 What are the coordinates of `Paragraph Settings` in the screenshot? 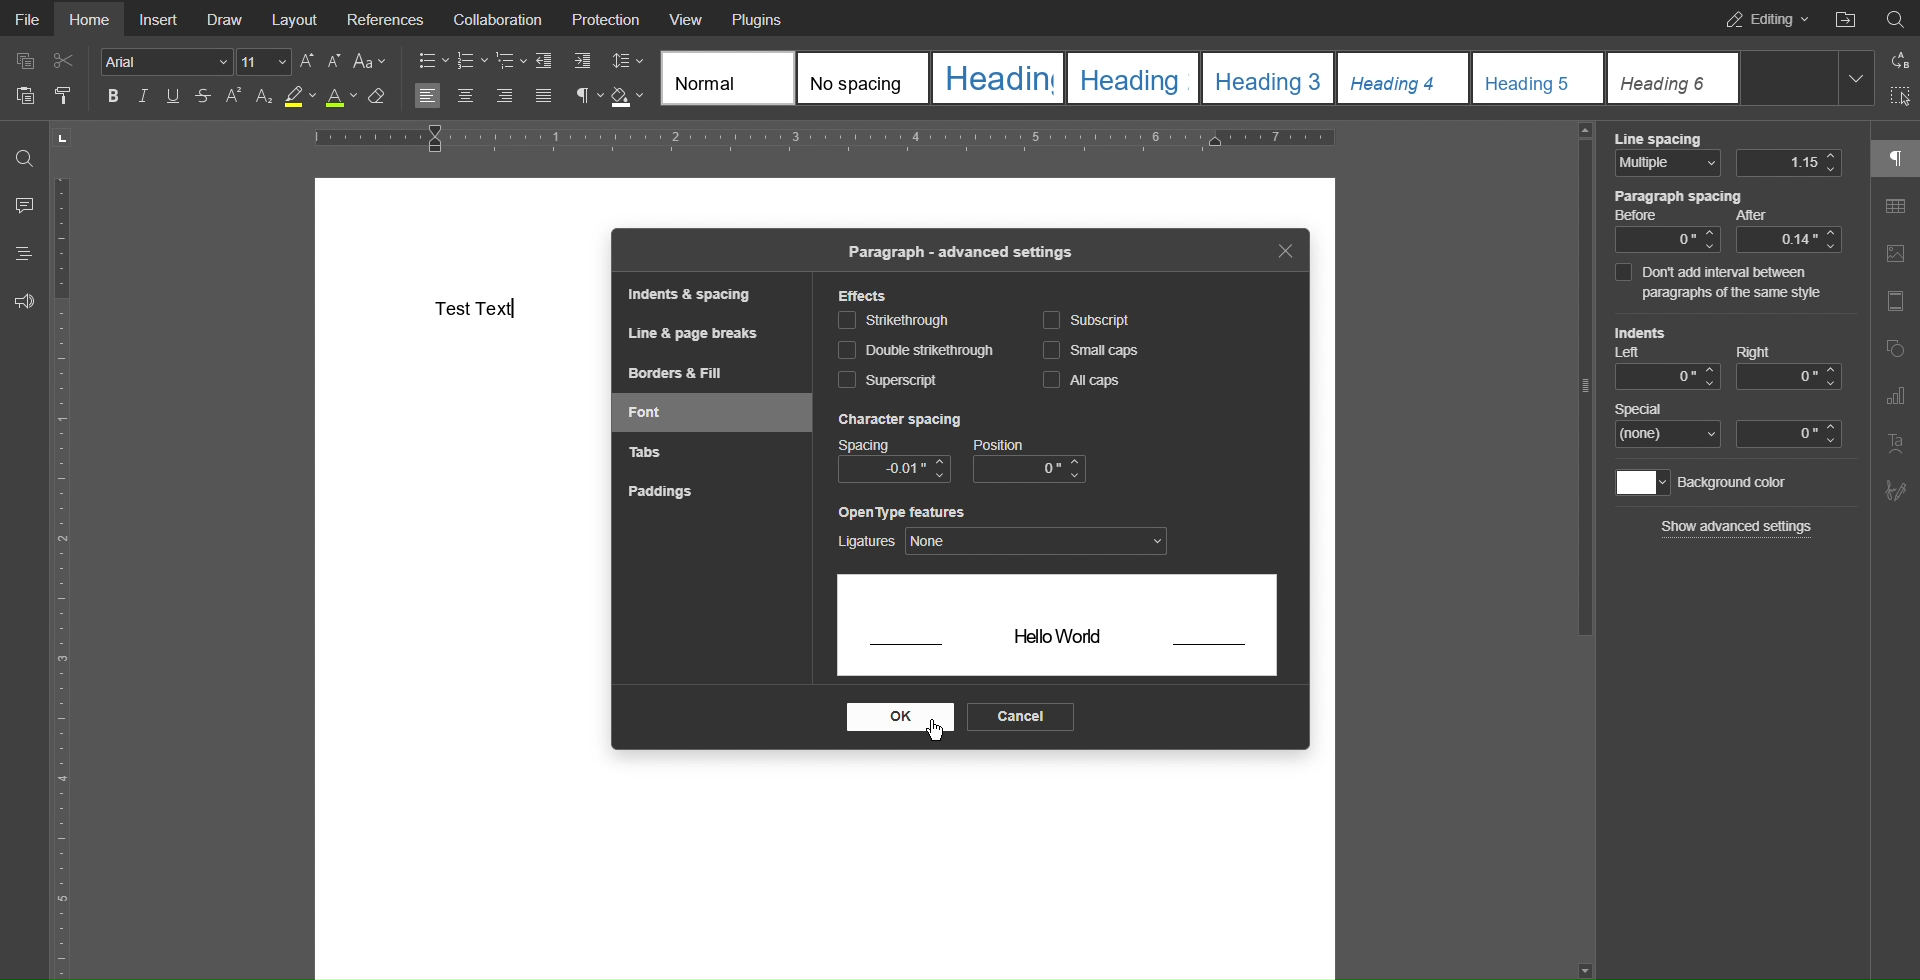 It's located at (588, 97).